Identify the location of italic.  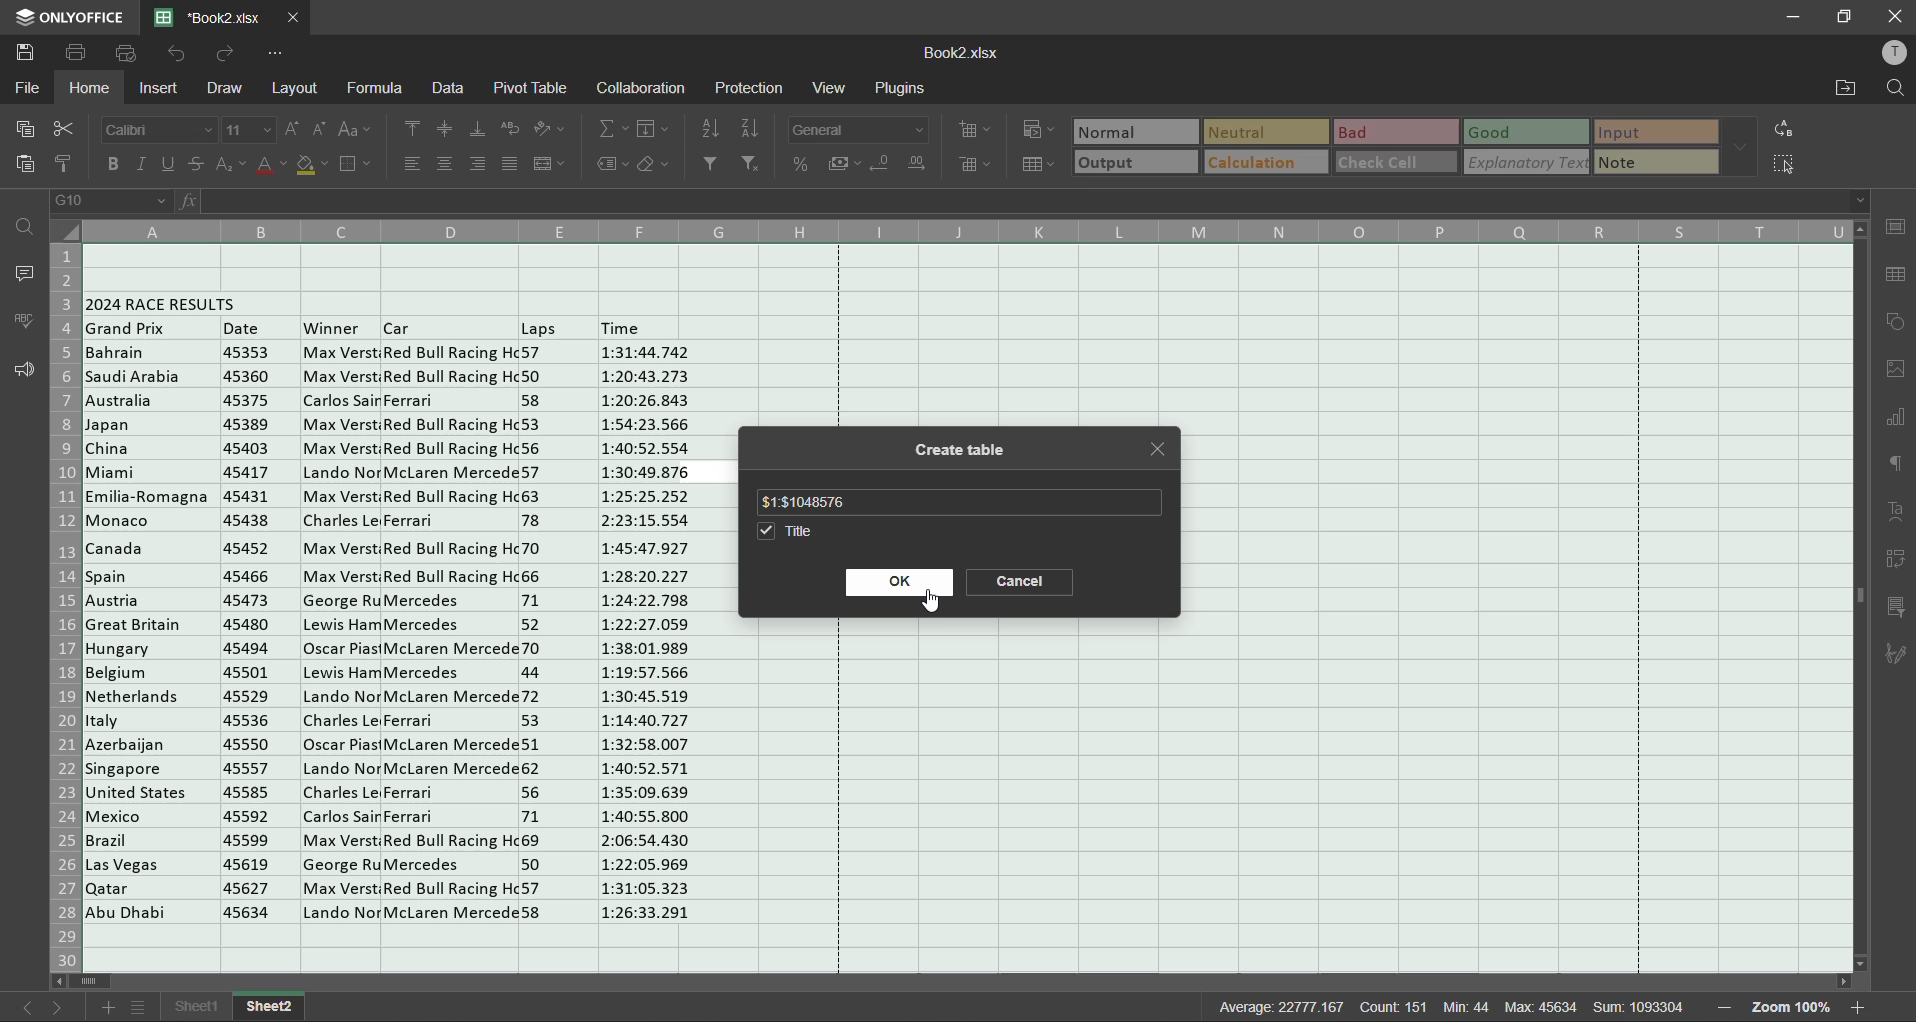
(143, 165).